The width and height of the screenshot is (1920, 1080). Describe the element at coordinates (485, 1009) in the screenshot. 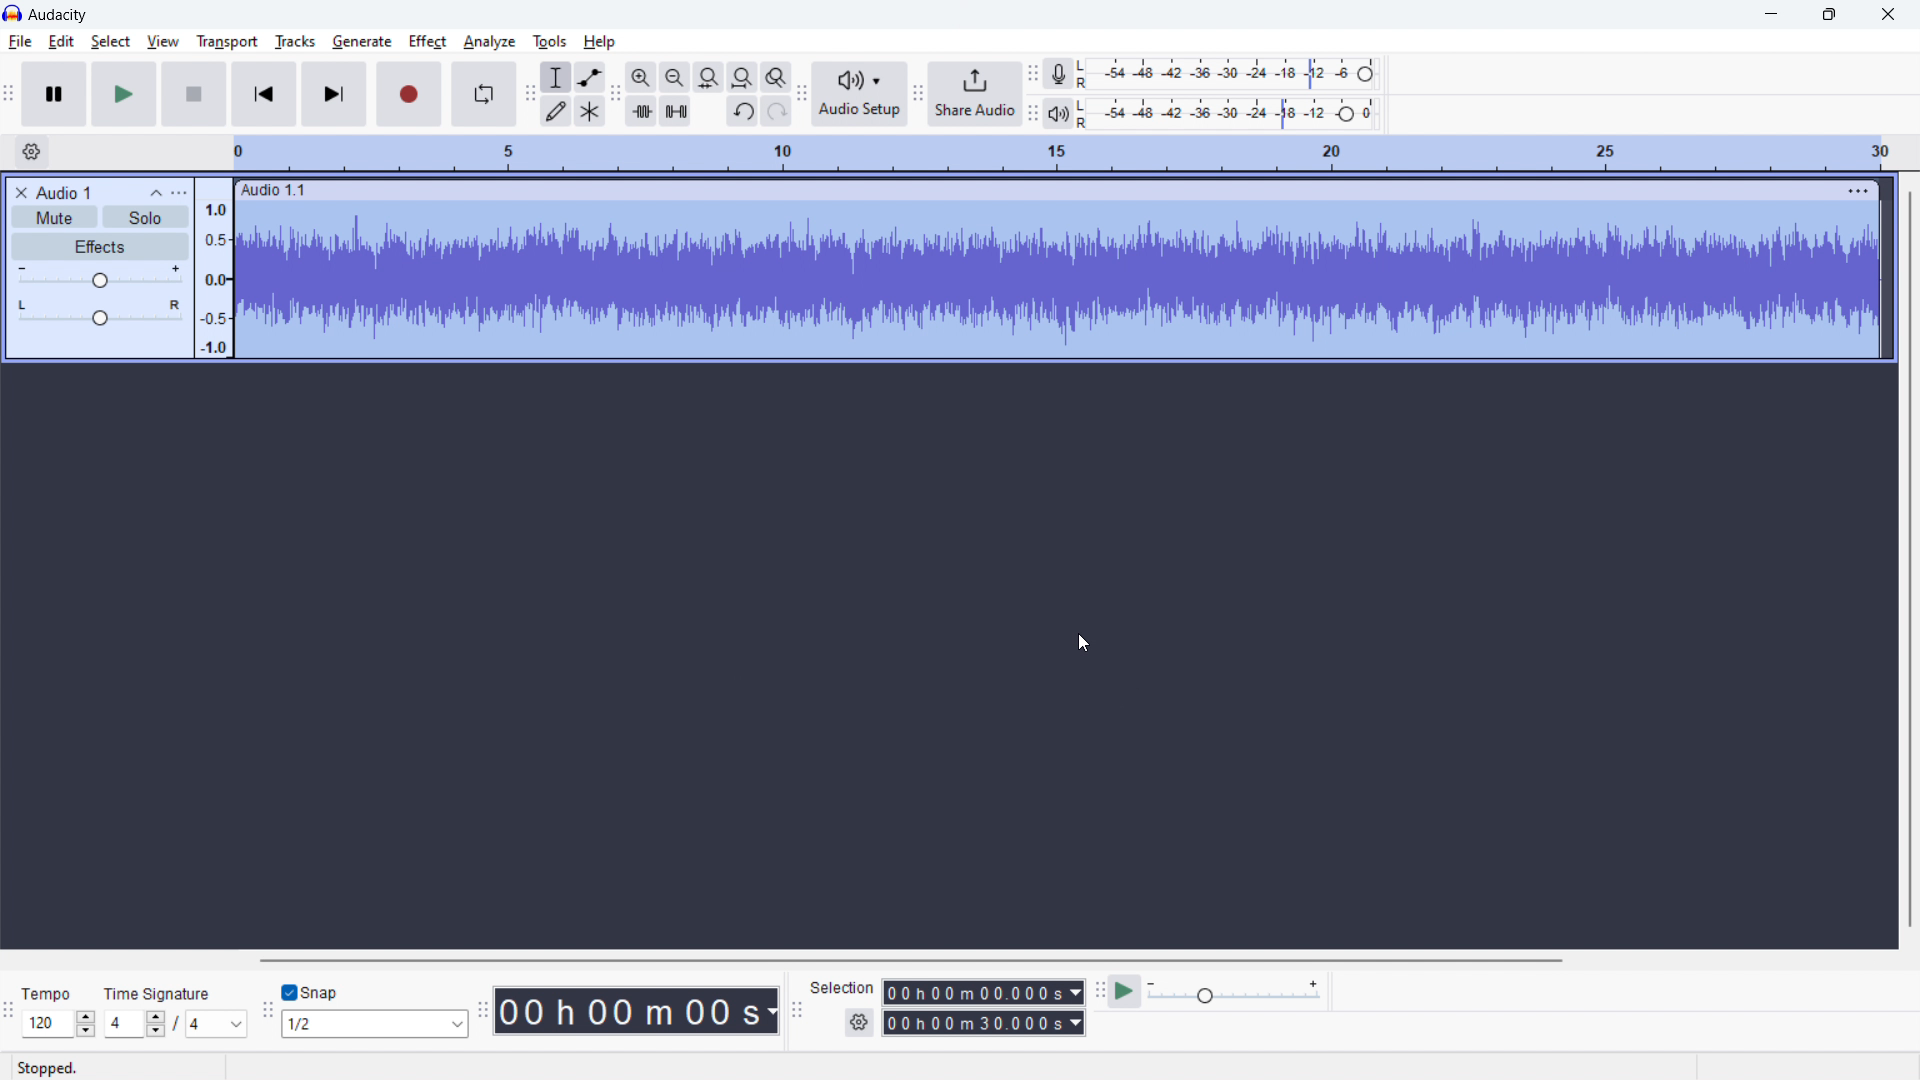

I see `time toolbar` at that location.